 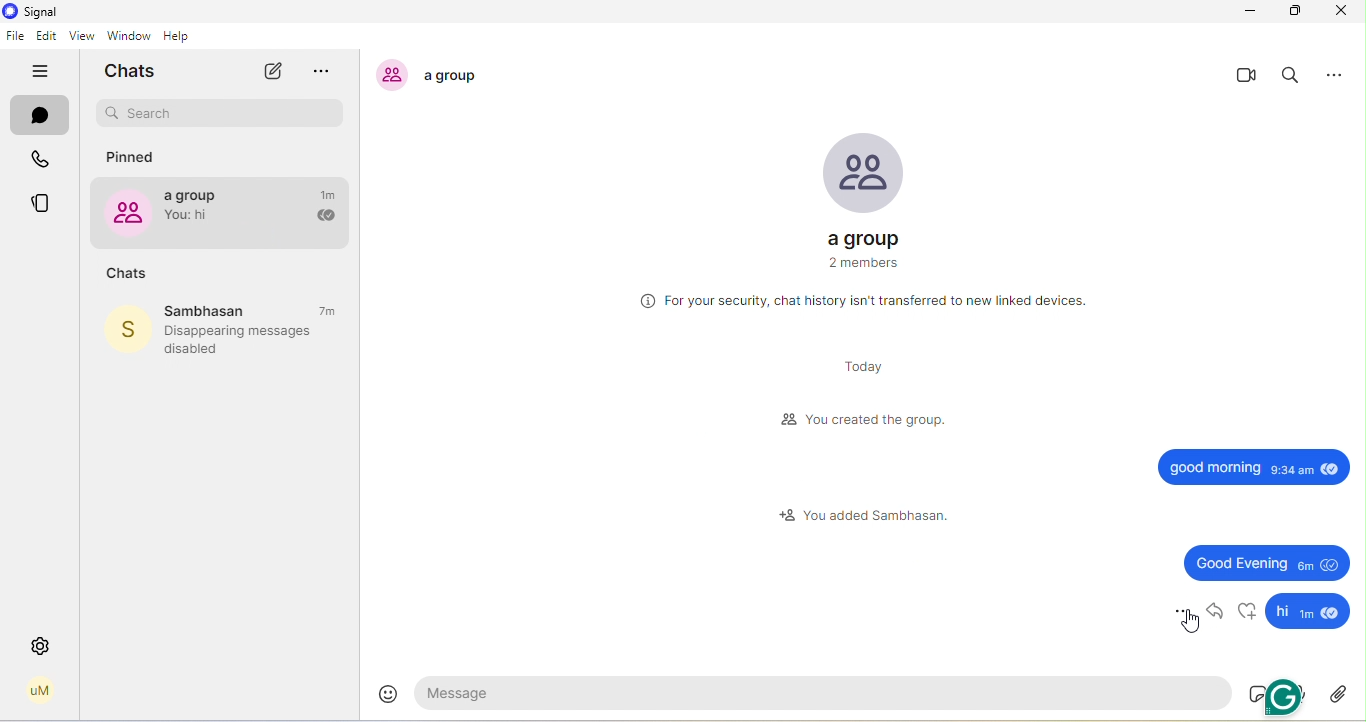 What do you see at coordinates (47, 37) in the screenshot?
I see `edit` at bounding box center [47, 37].